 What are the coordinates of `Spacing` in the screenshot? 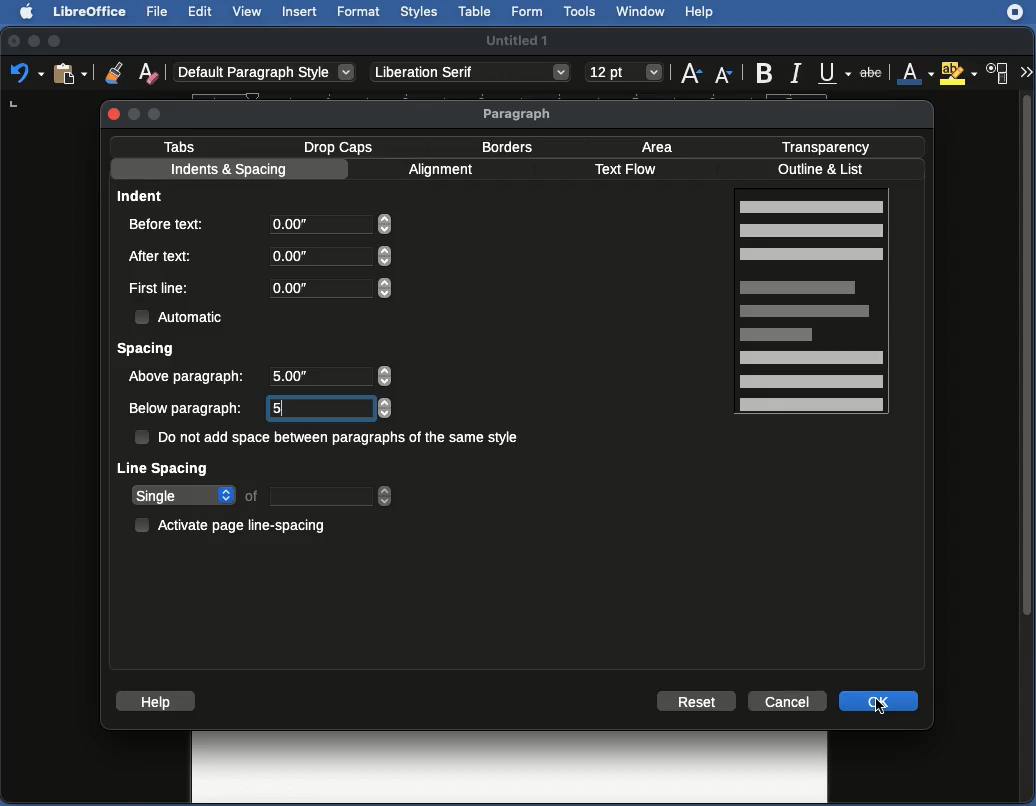 It's located at (147, 350).